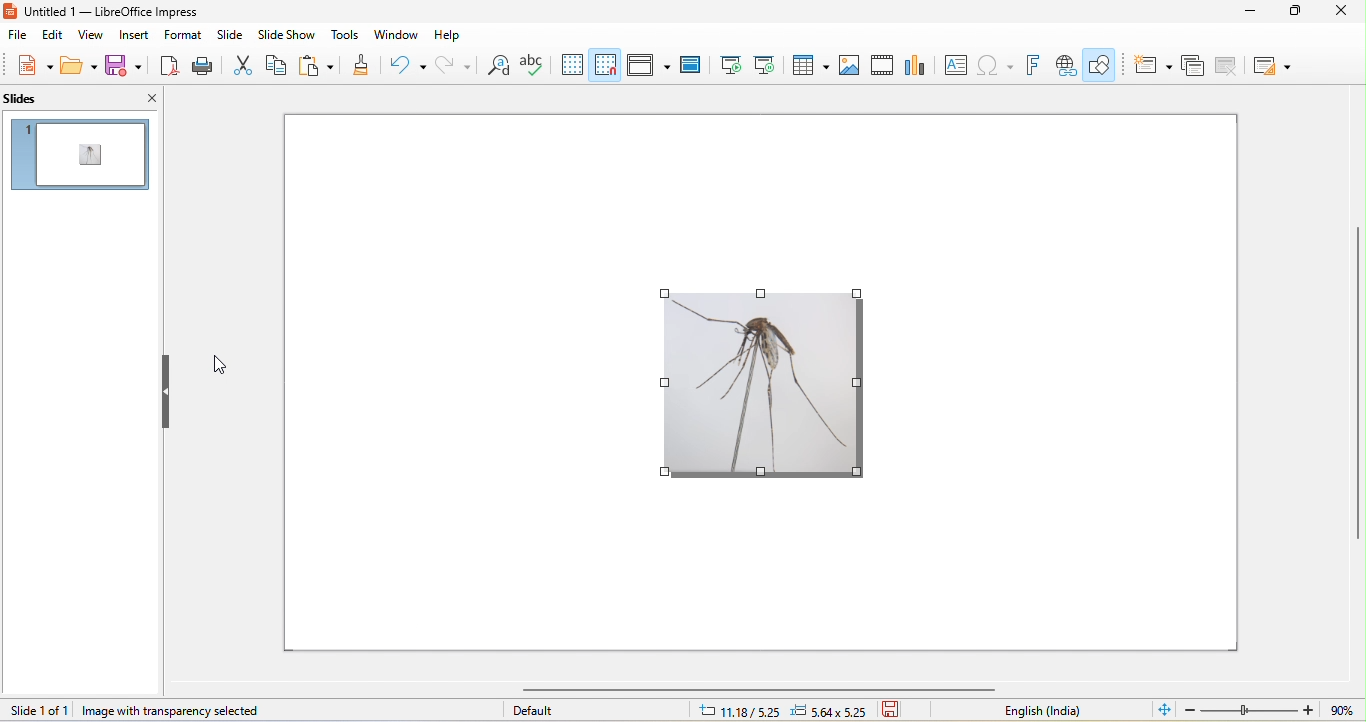 The height and width of the screenshot is (722, 1366). What do you see at coordinates (229, 35) in the screenshot?
I see `slide` at bounding box center [229, 35].